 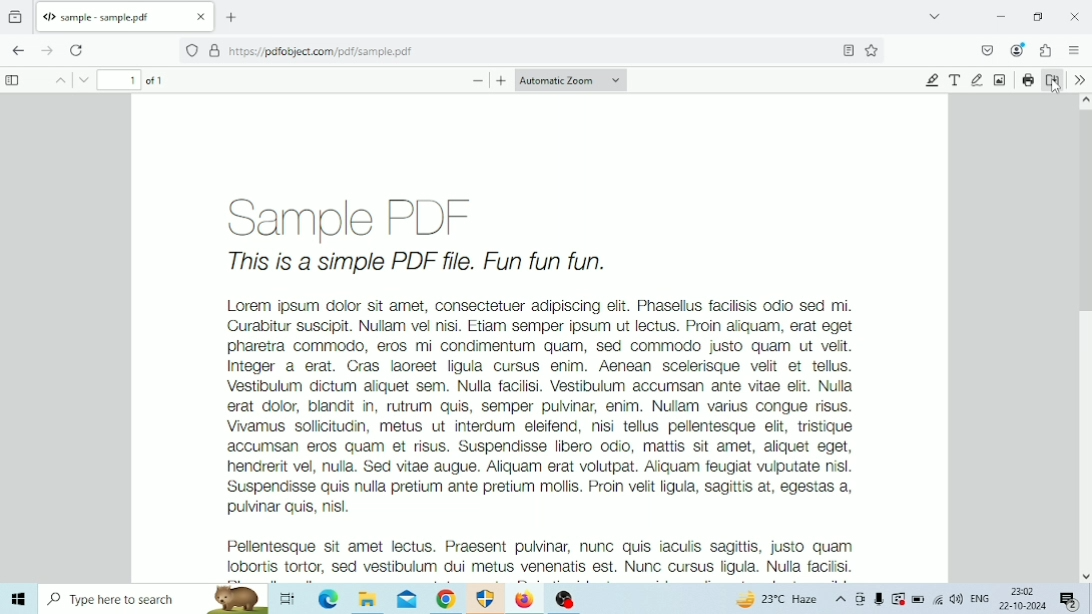 What do you see at coordinates (1056, 87) in the screenshot?
I see `Cursor` at bounding box center [1056, 87].